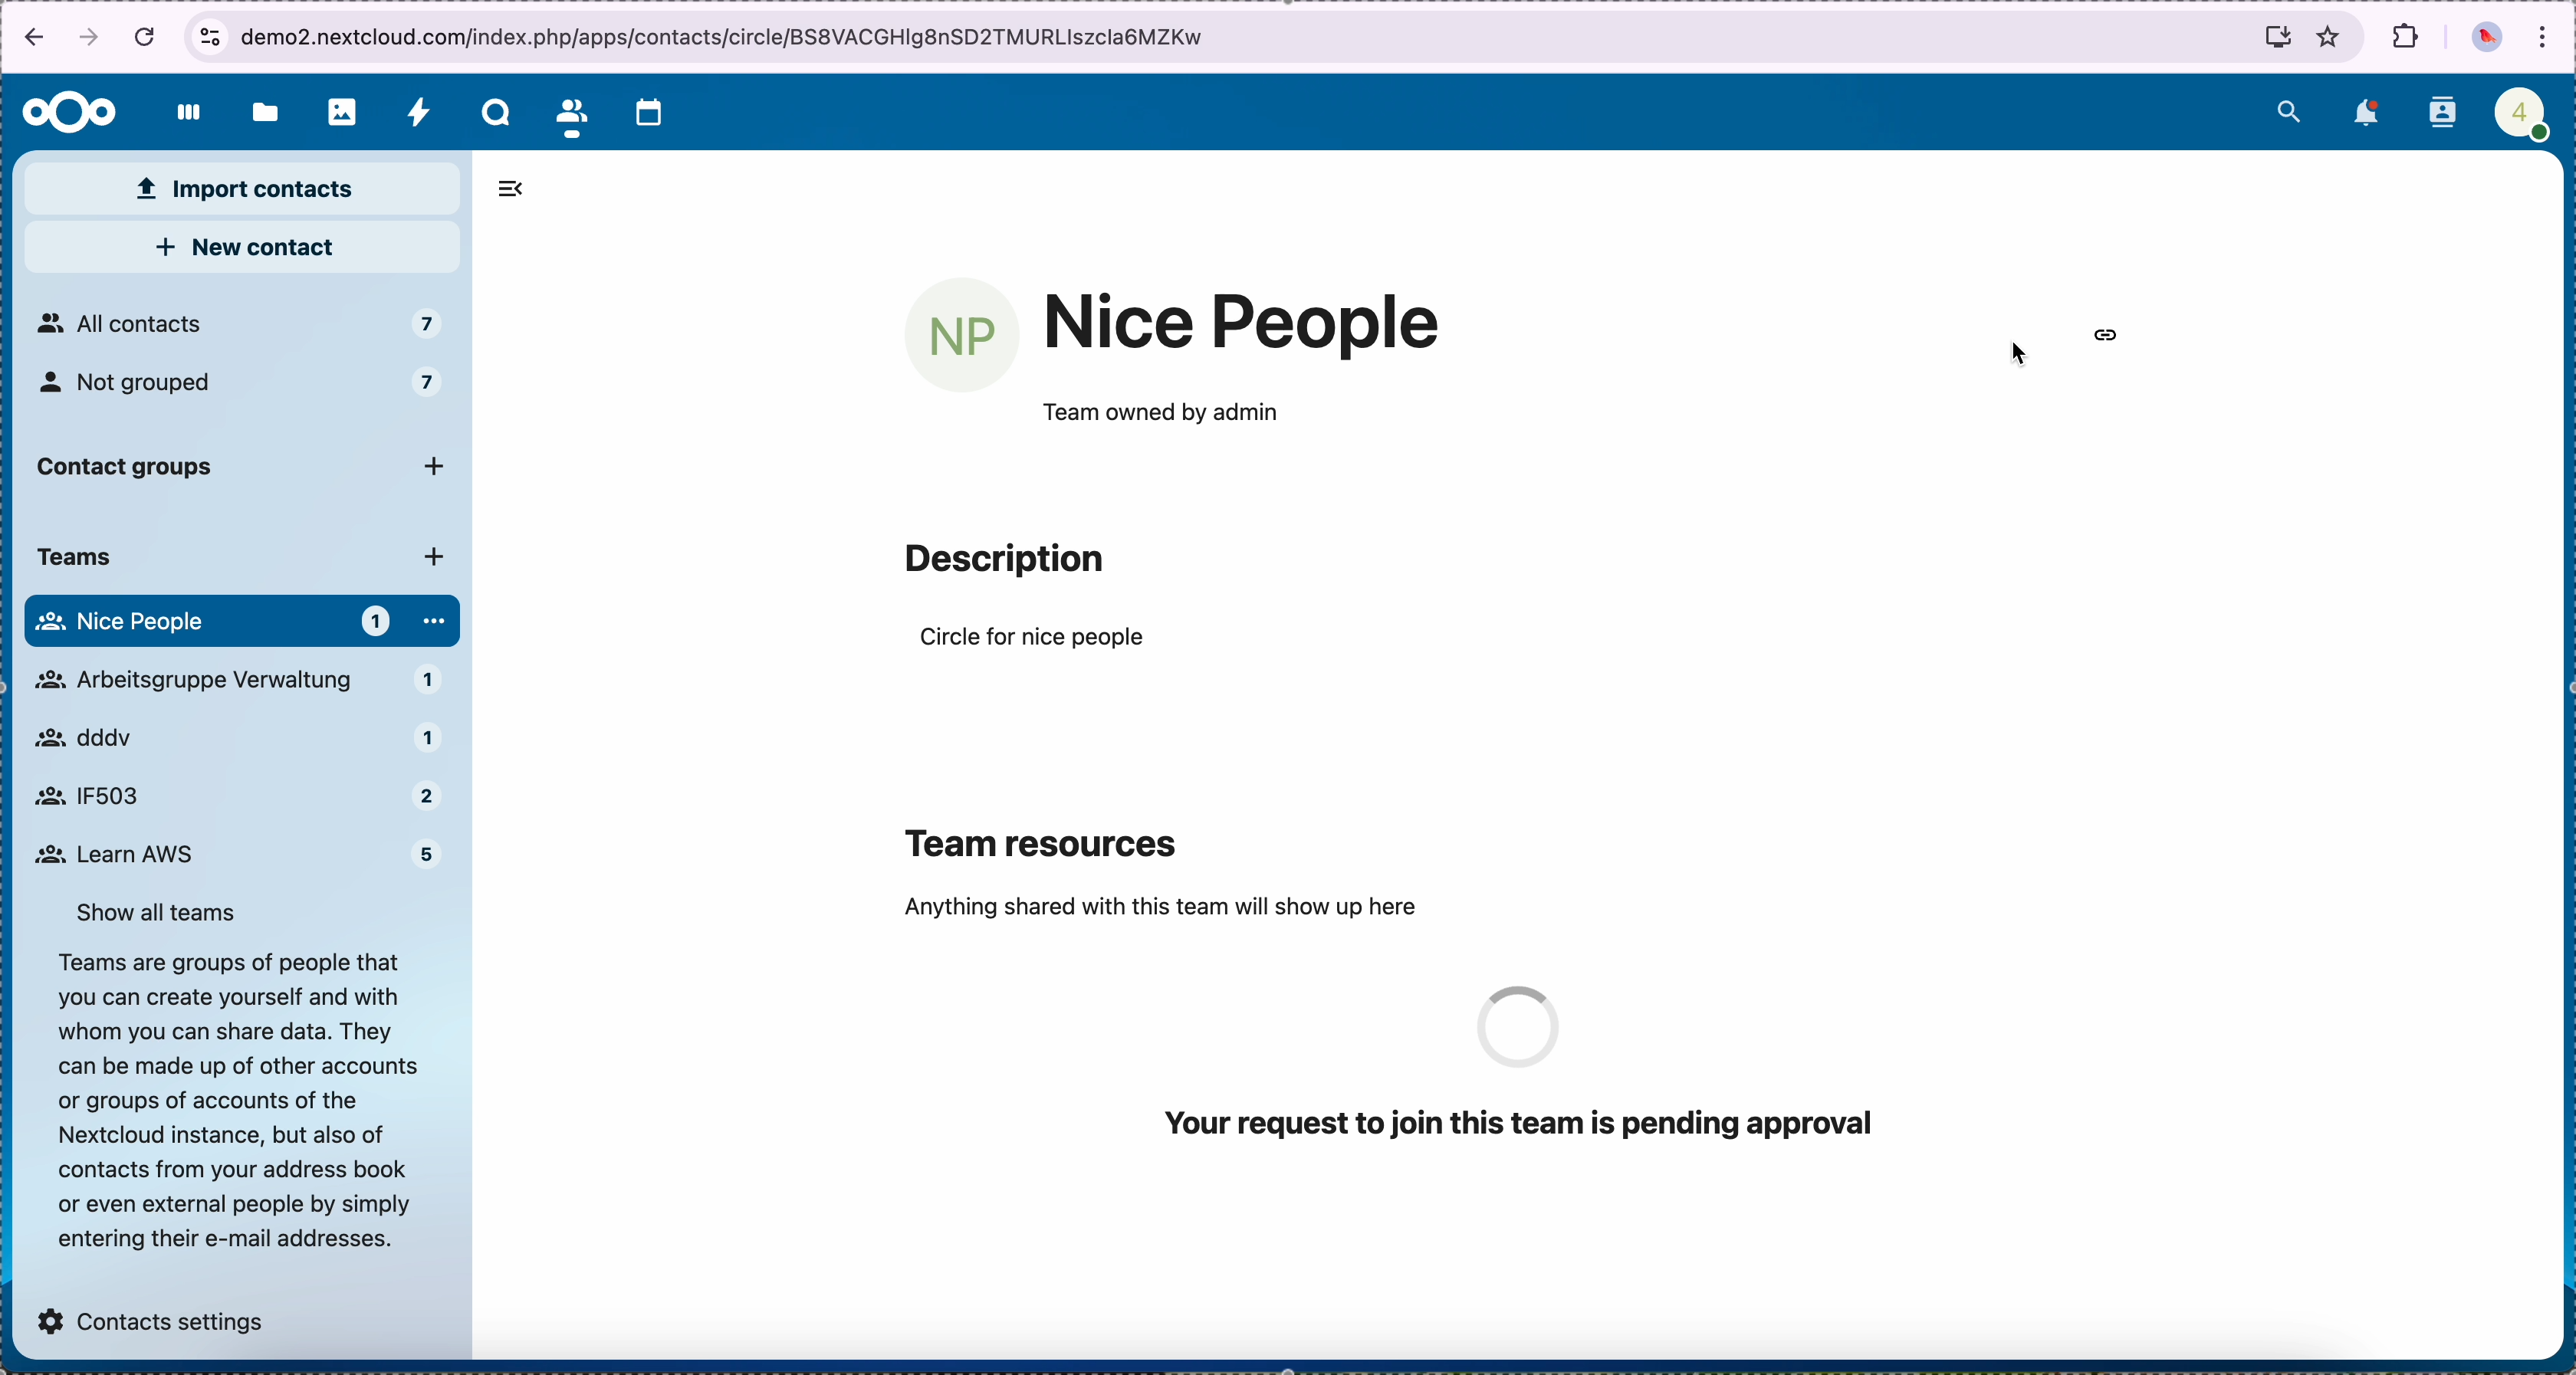  What do you see at coordinates (1046, 839) in the screenshot?
I see `team resources` at bounding box center [1046, 839].